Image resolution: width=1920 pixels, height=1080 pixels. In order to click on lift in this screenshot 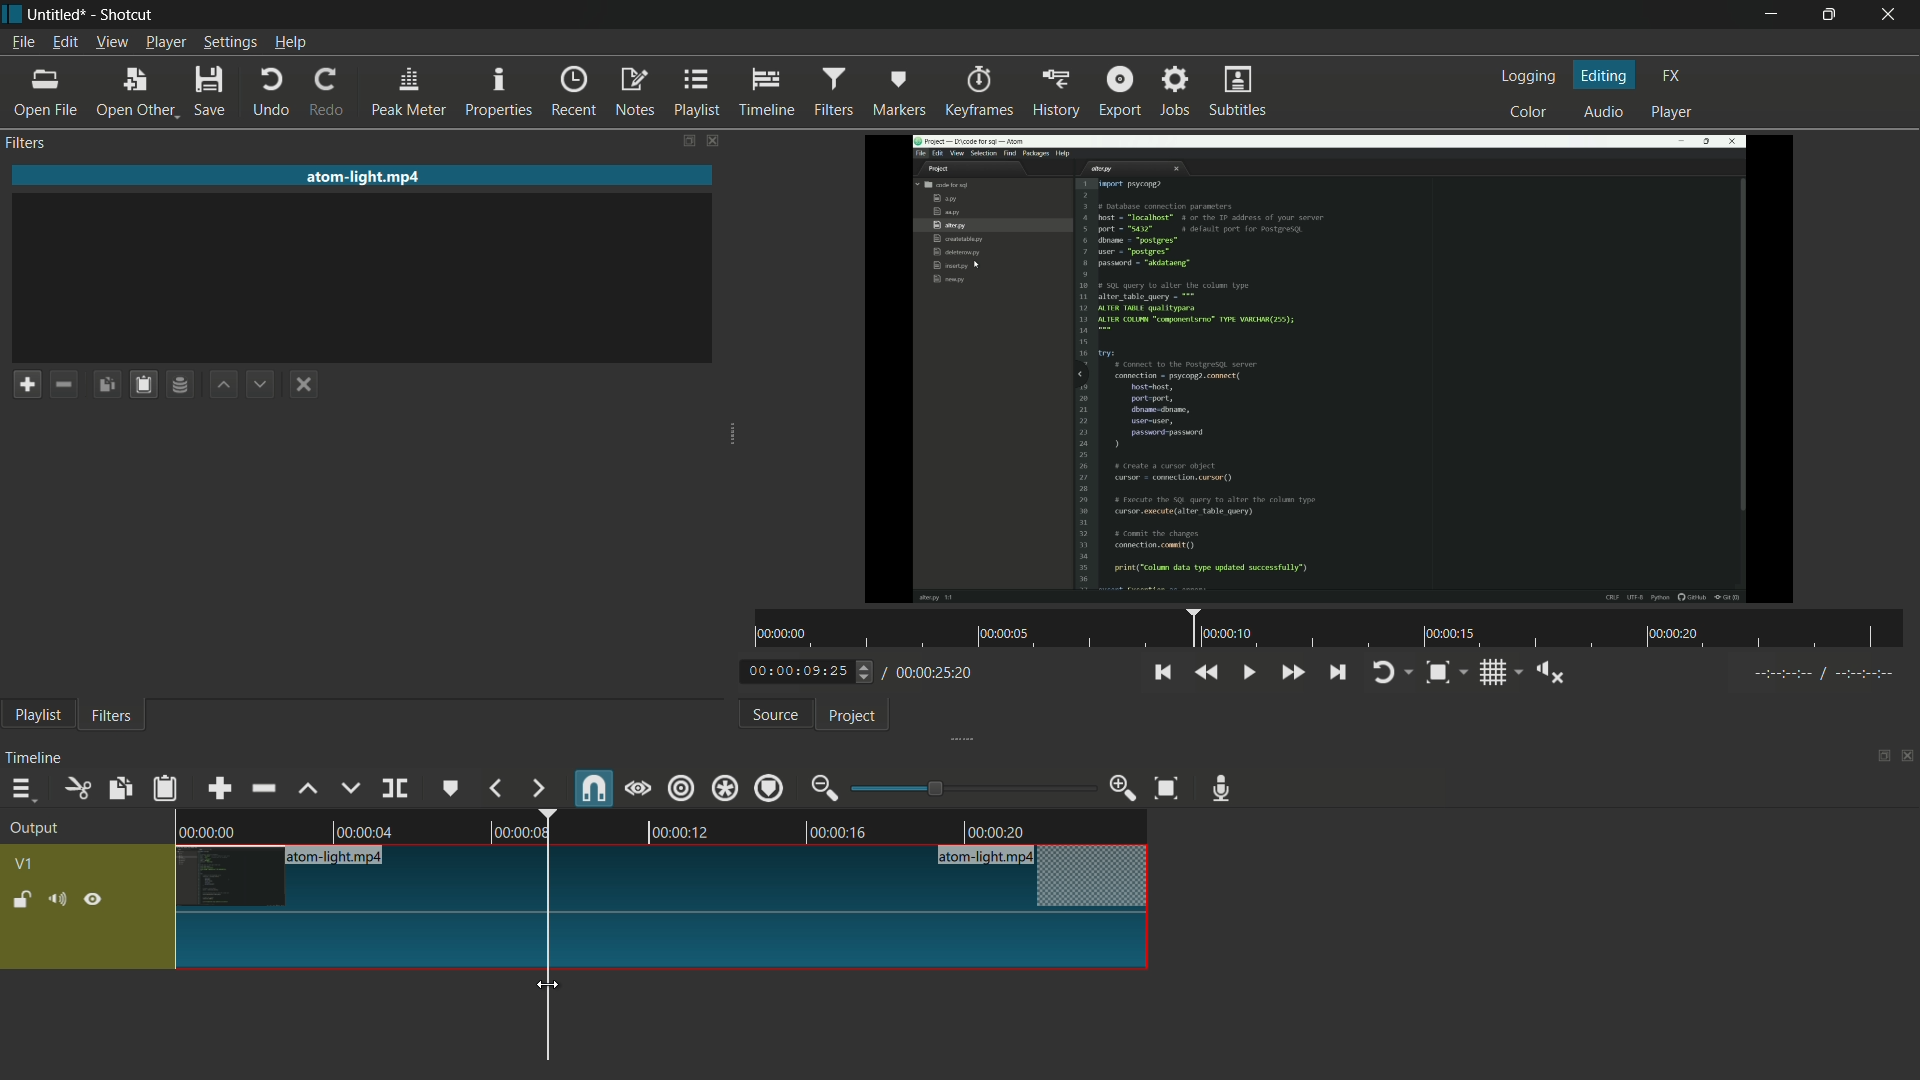, I will do `click(309, 789)`.